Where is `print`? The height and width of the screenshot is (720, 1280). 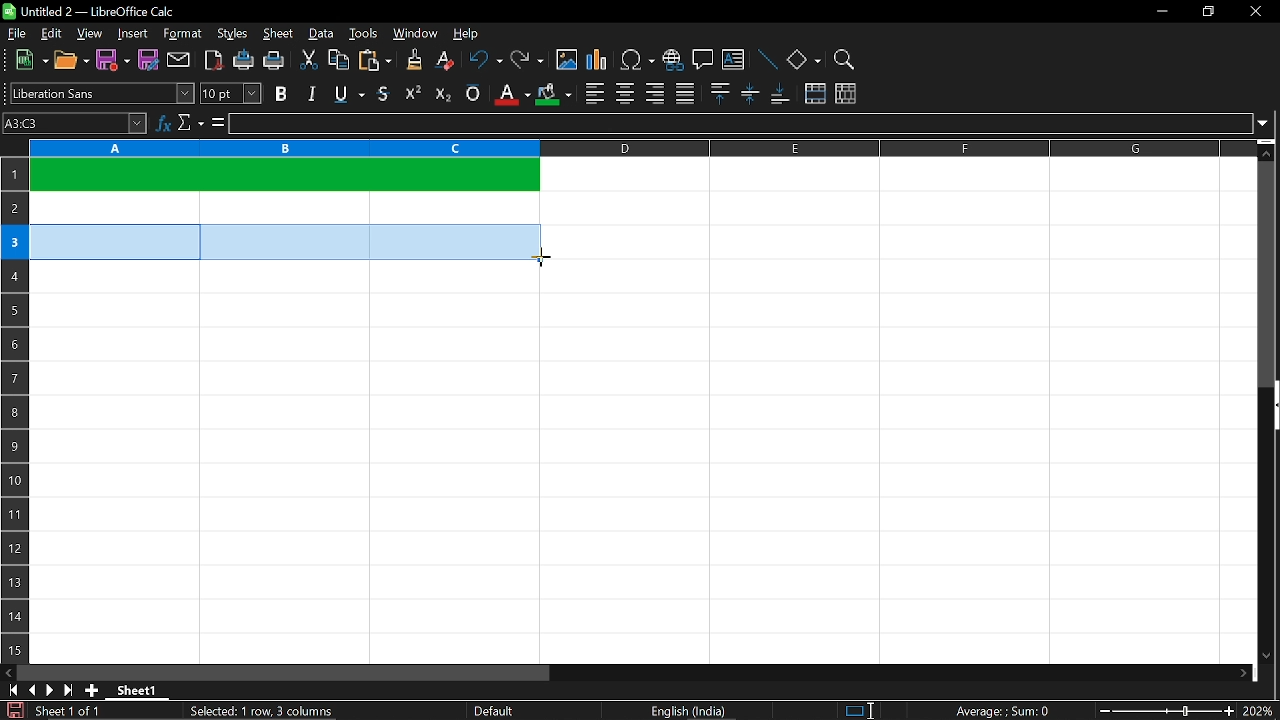
print is located at coordinates (275, 61).